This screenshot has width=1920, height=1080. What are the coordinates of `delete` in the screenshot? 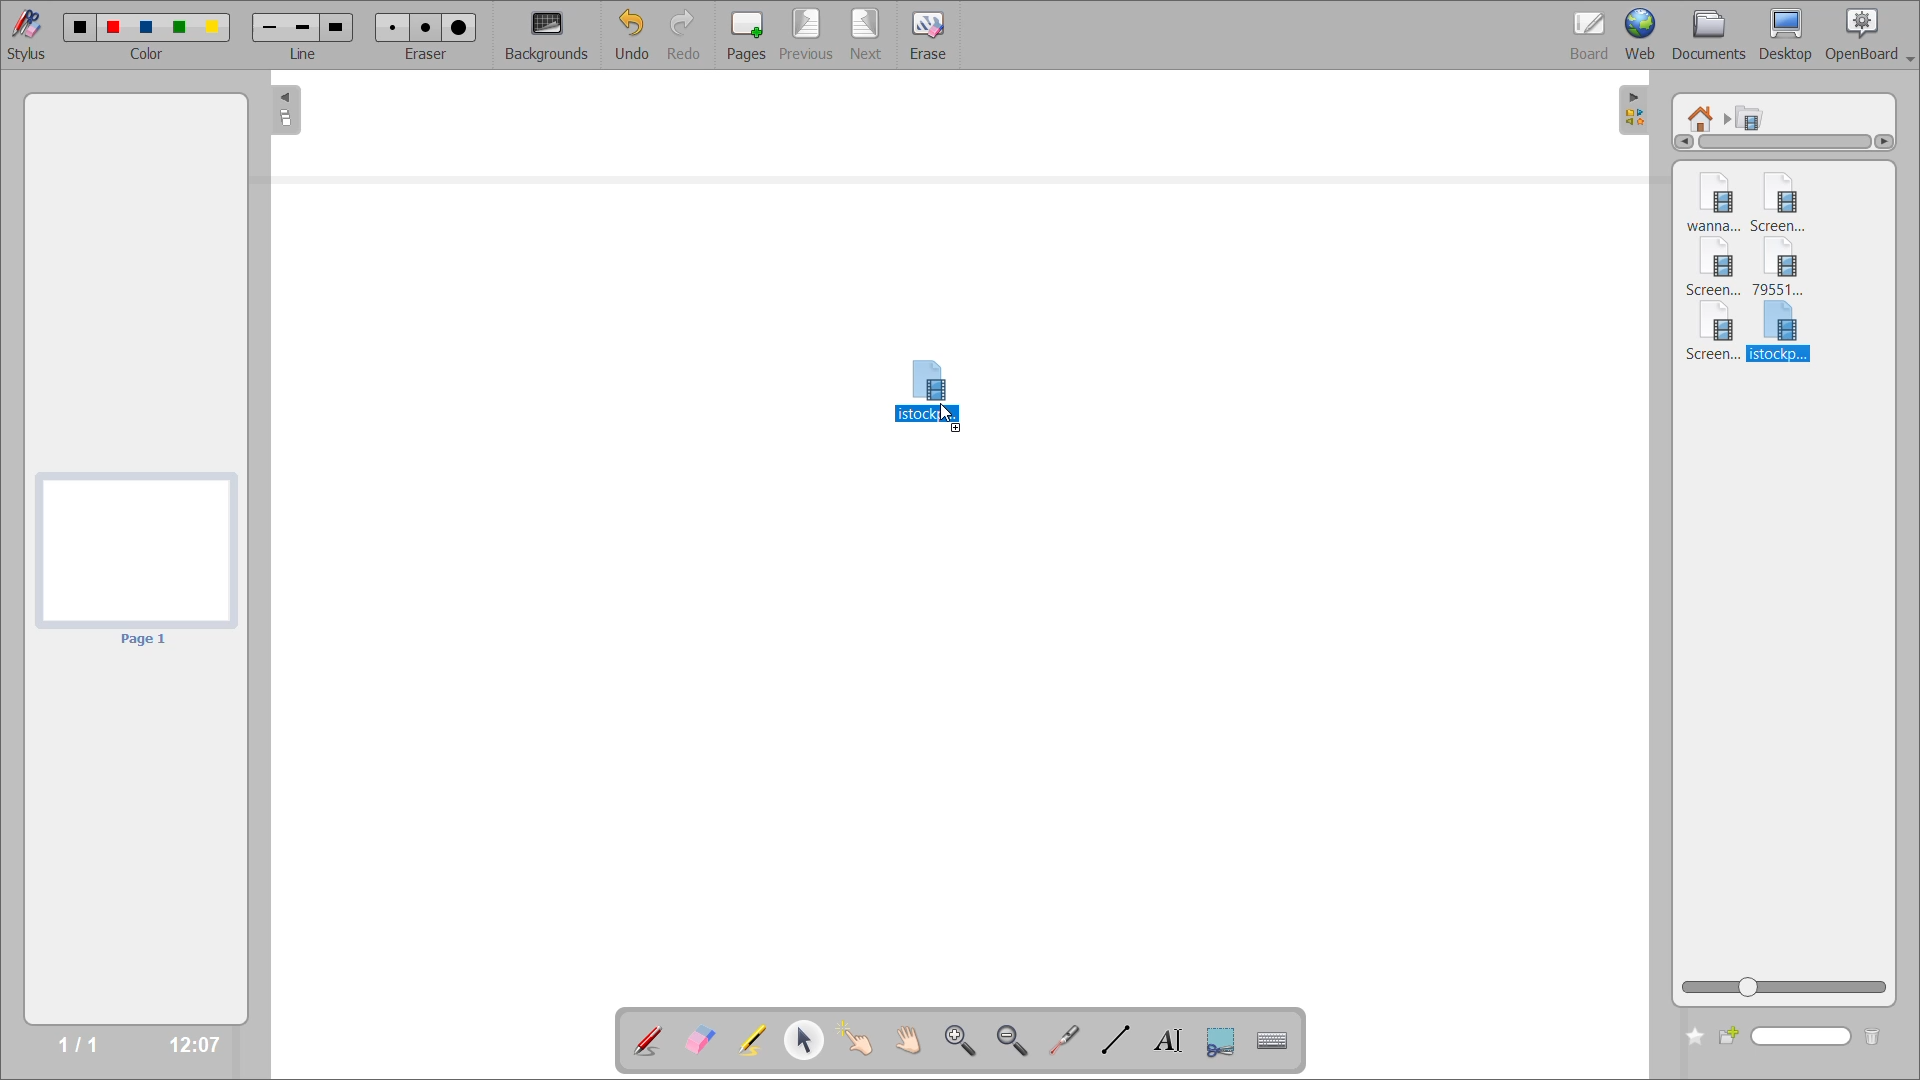 It's located at (1872, 1038).